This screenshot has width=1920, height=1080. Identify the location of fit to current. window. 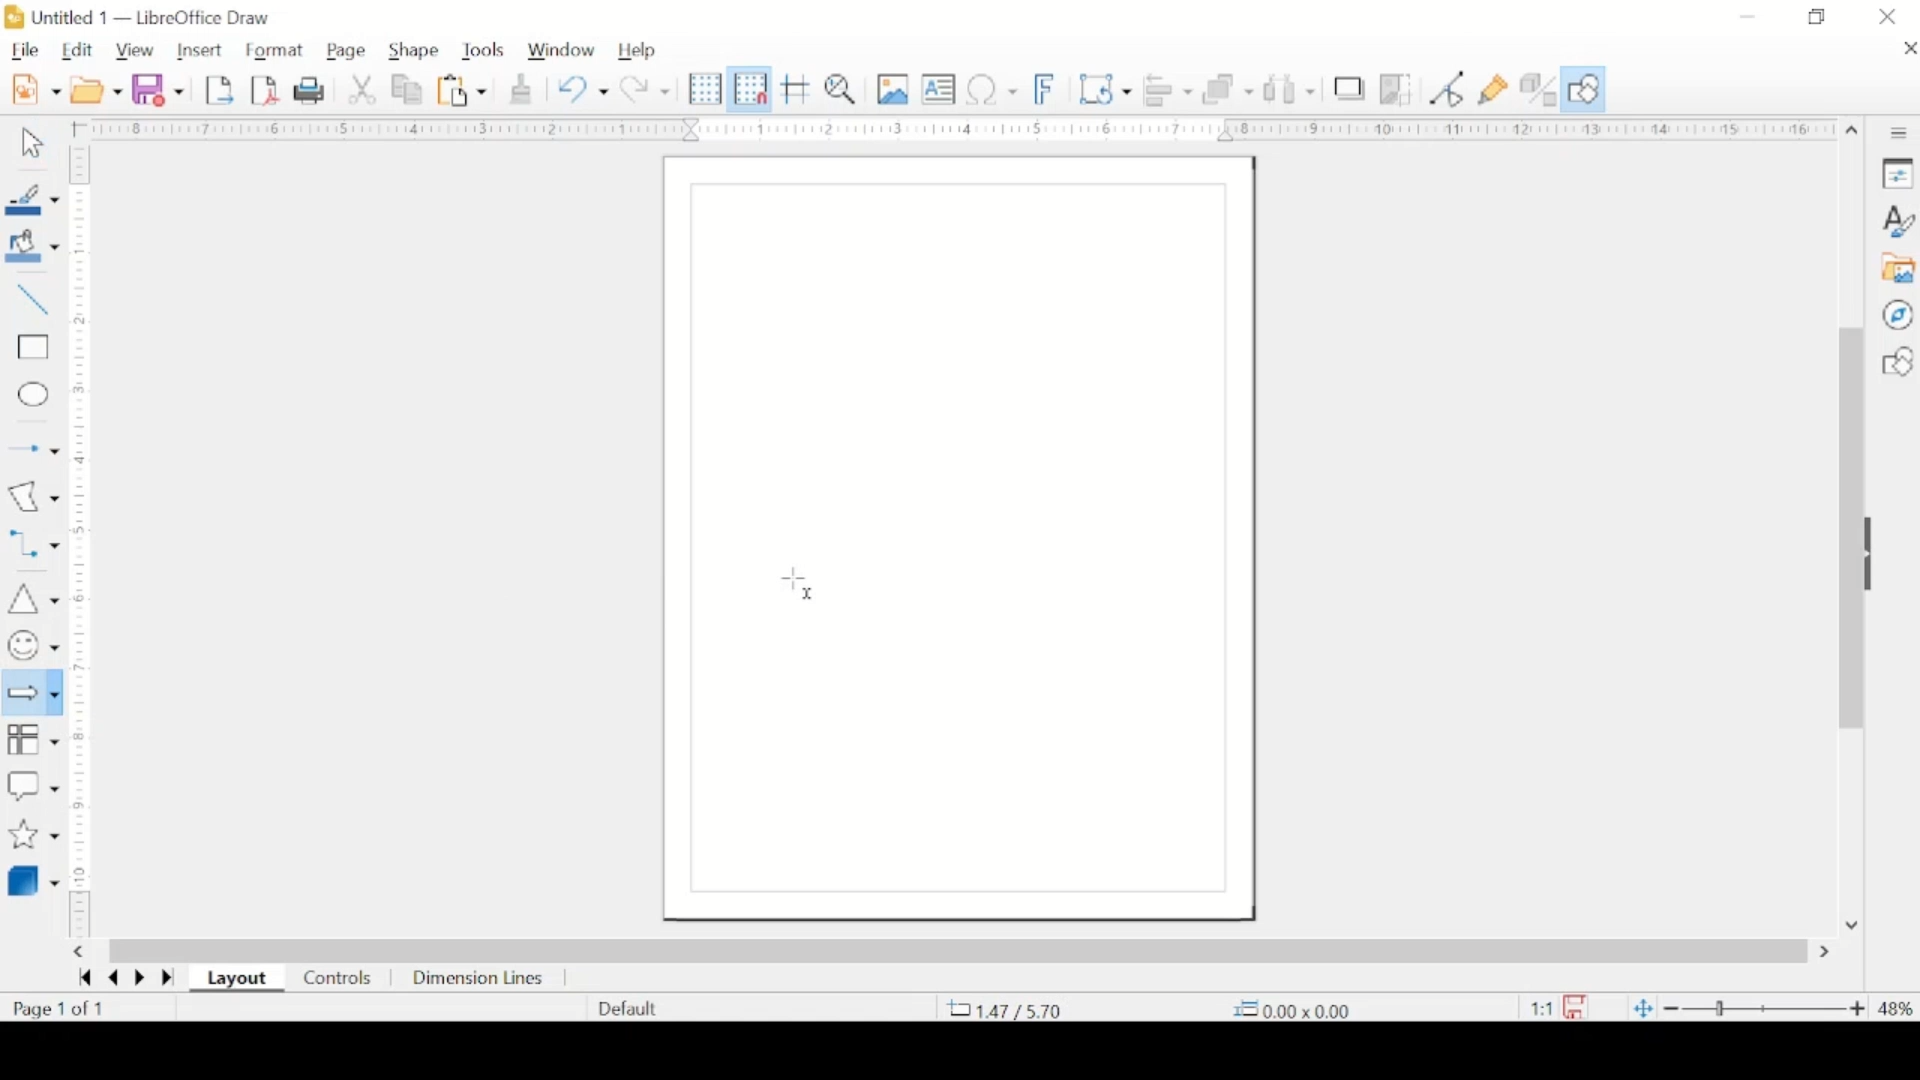
(1641, 1007).